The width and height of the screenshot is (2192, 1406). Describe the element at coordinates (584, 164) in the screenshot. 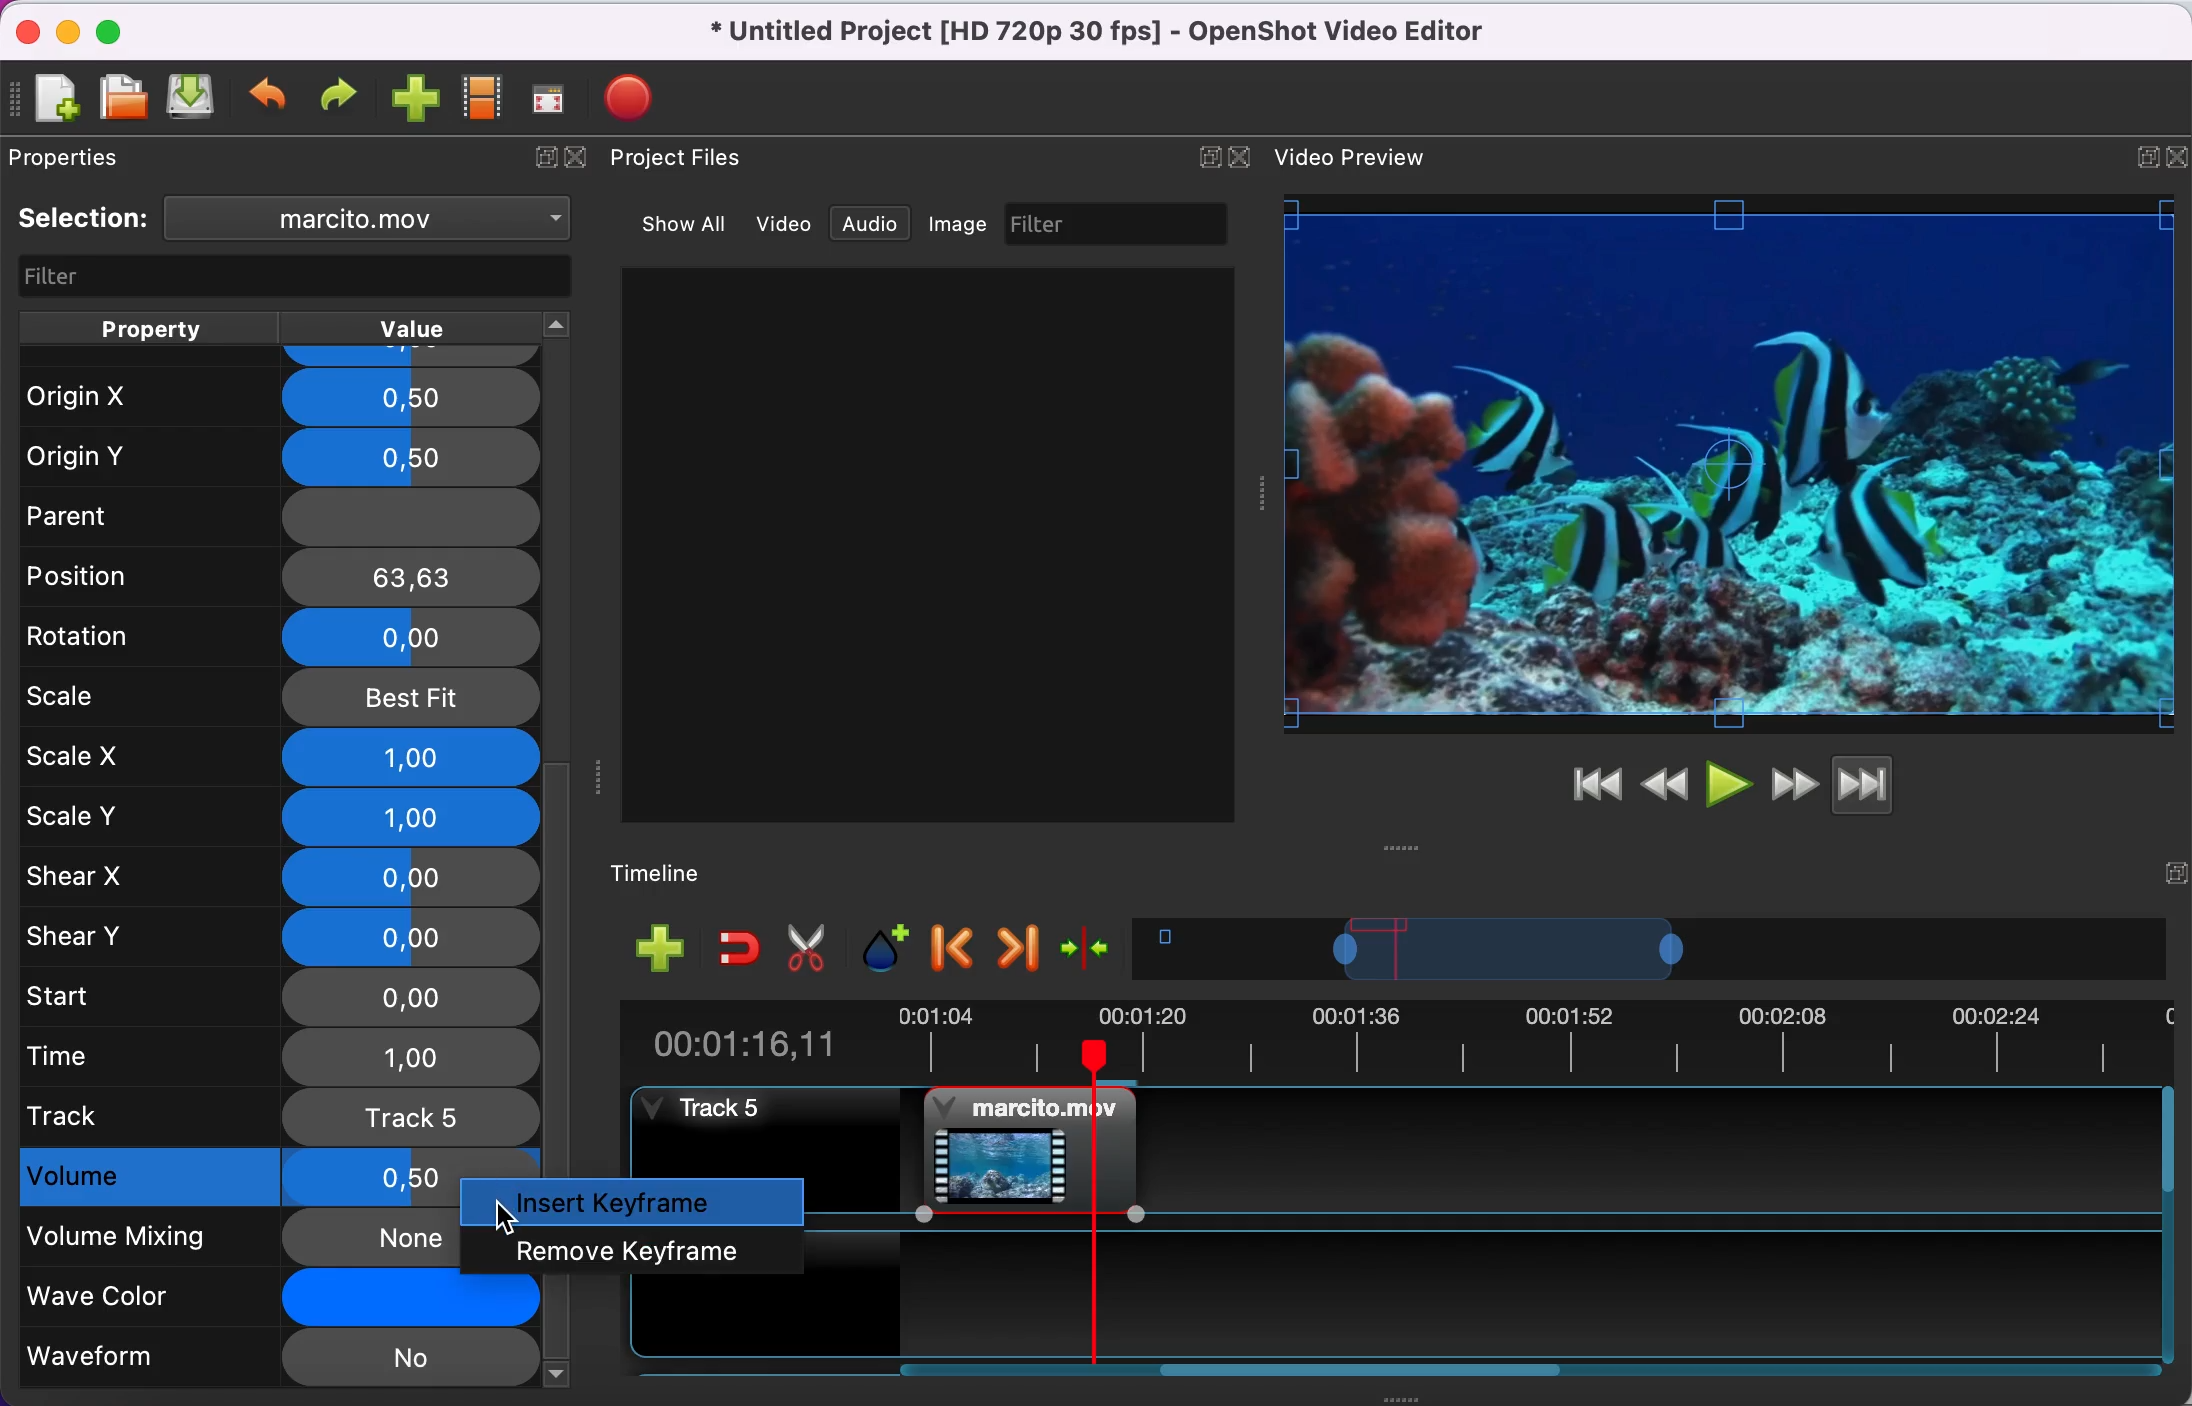

I see `close` at that location.